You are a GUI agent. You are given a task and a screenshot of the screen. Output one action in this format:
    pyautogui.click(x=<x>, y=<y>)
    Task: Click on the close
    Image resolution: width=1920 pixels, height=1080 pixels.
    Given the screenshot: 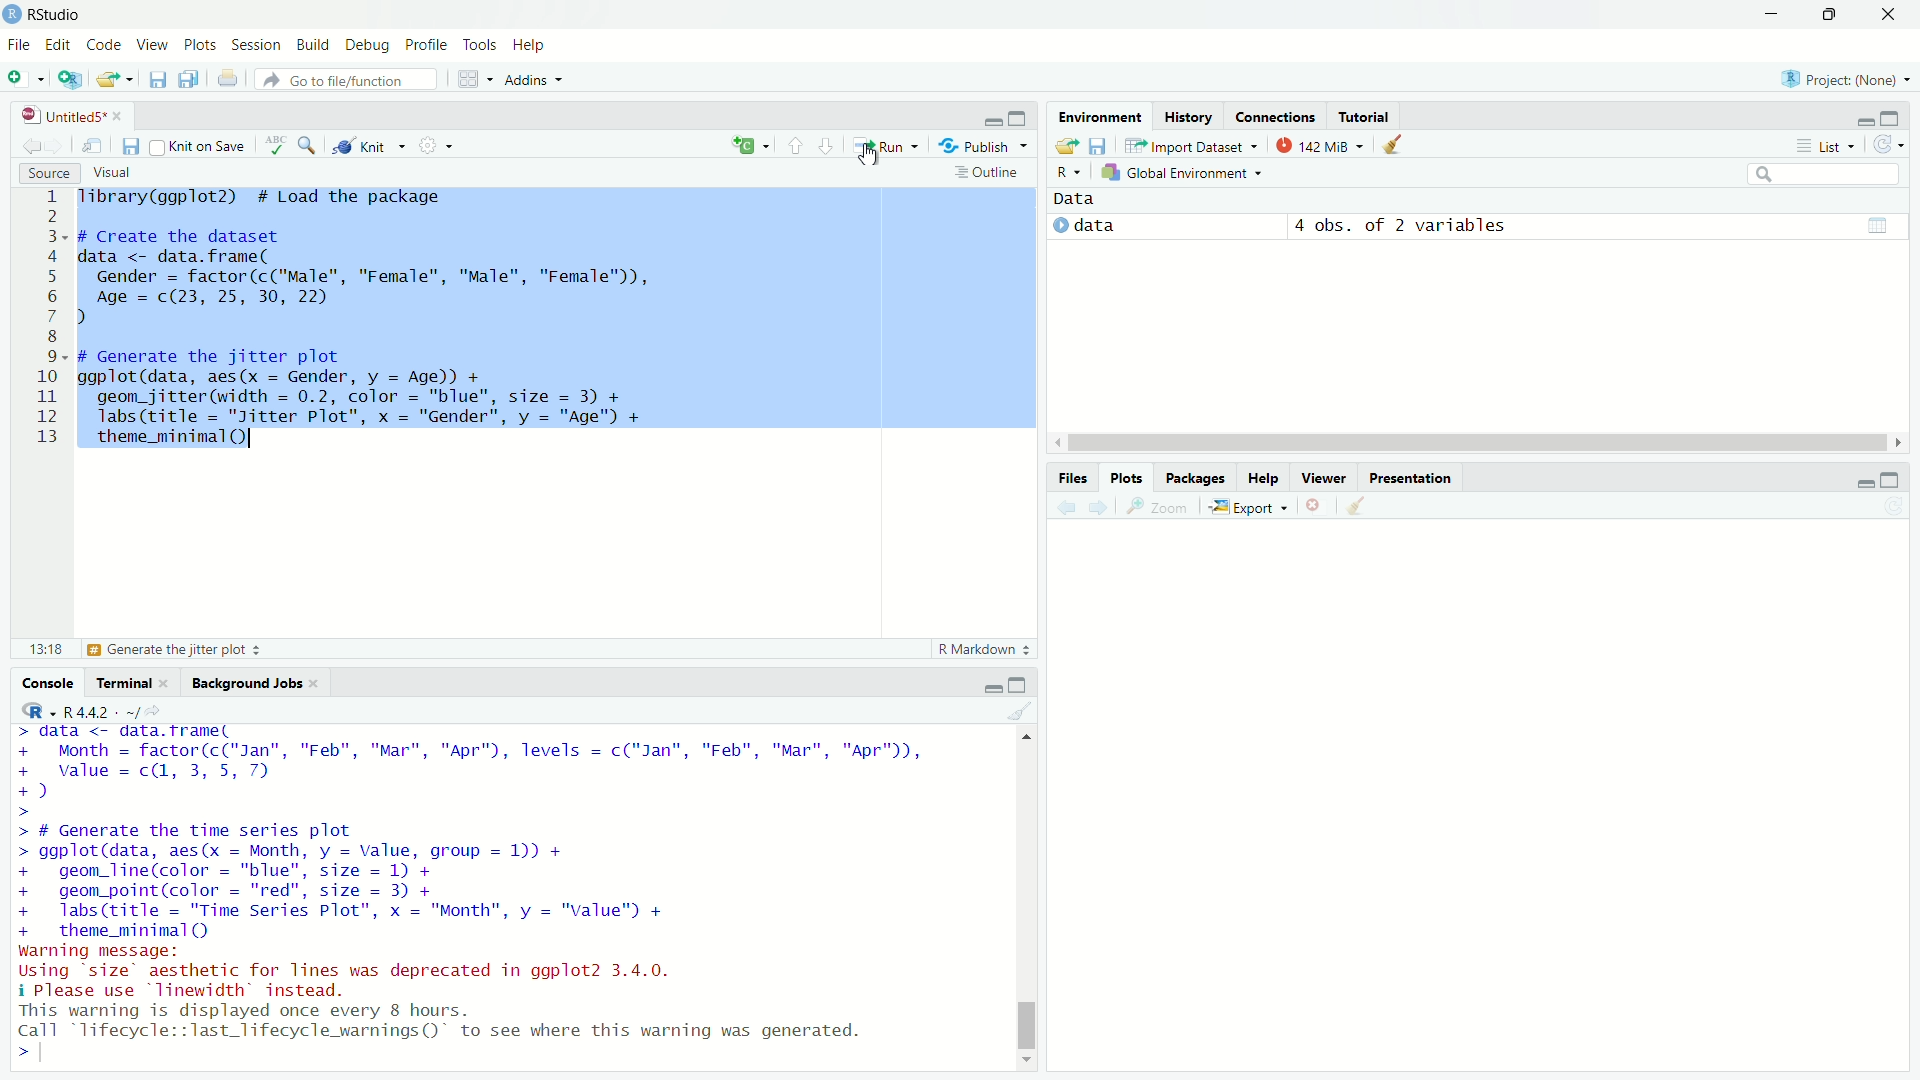 What is the action you would take?
    pyautogui.click(x=170, y=682)
    